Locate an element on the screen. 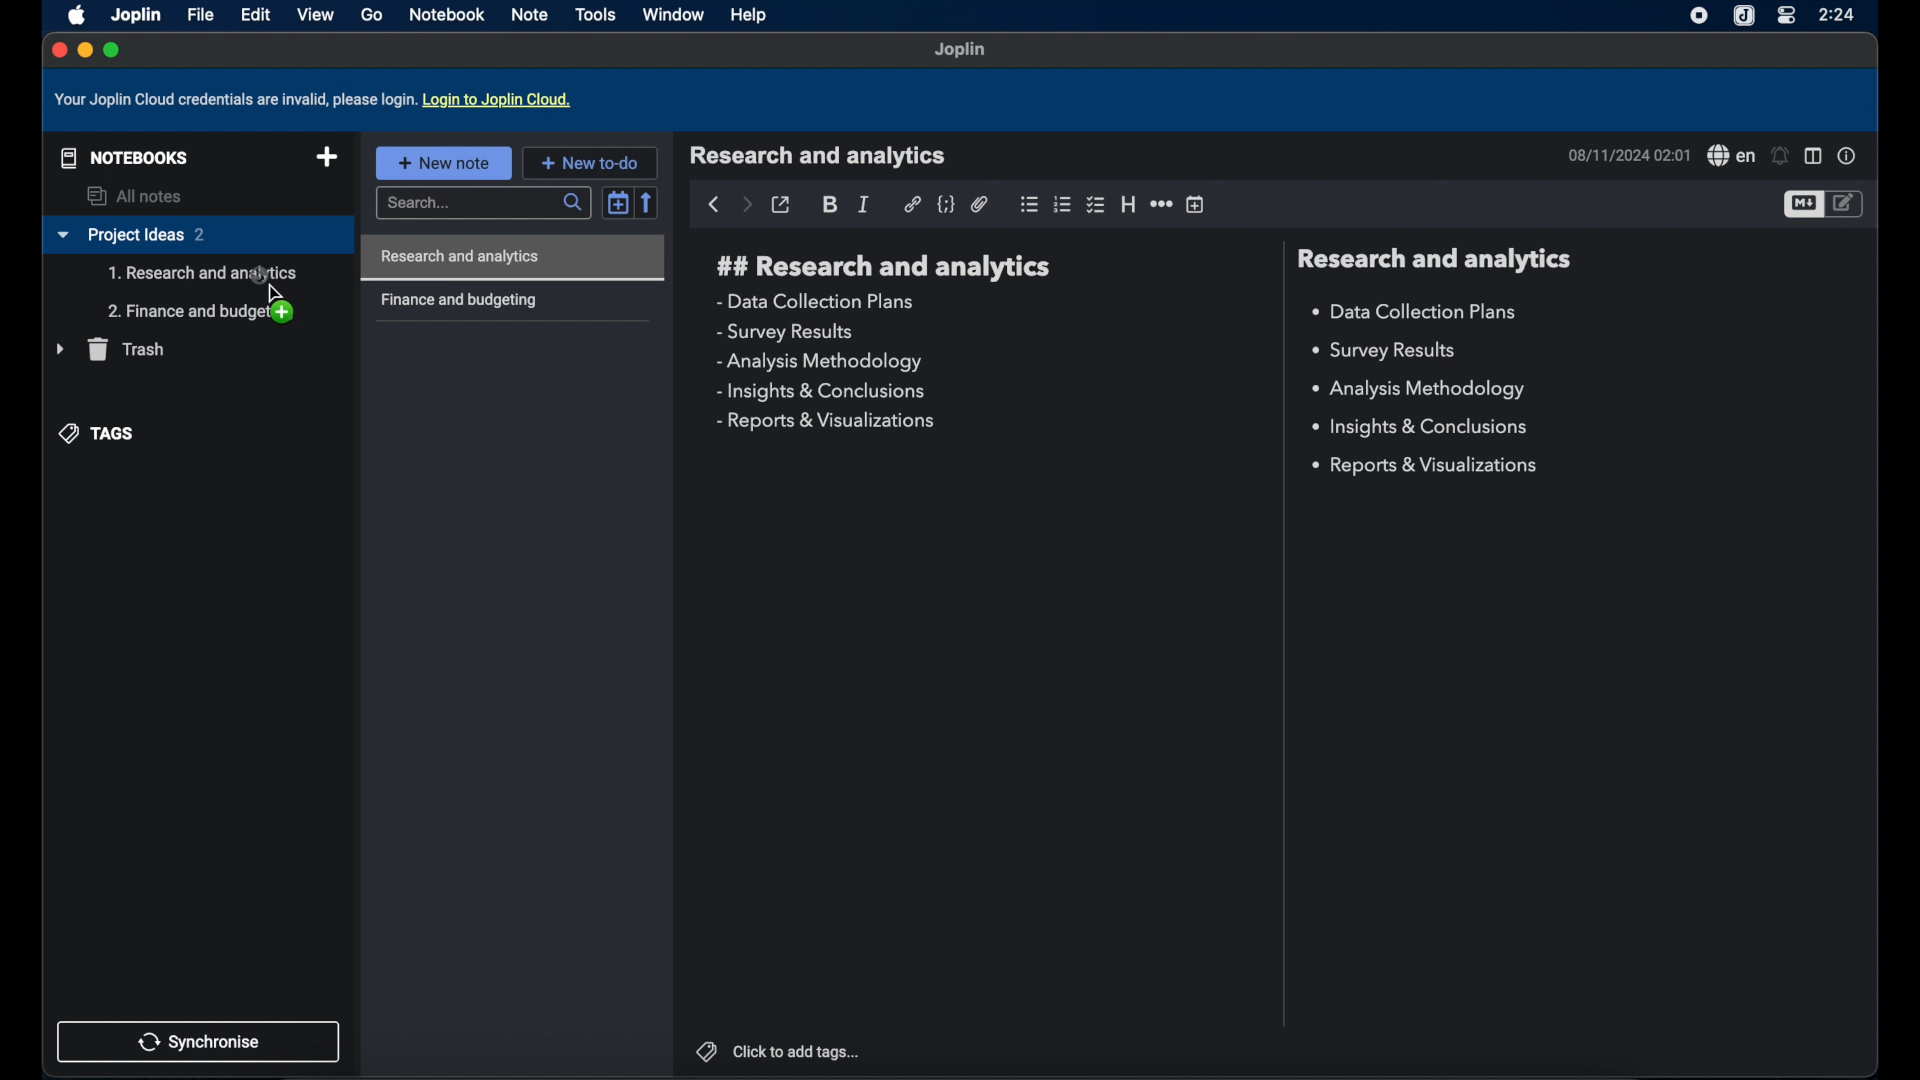  notebooks is located at coordinates (120, 156).